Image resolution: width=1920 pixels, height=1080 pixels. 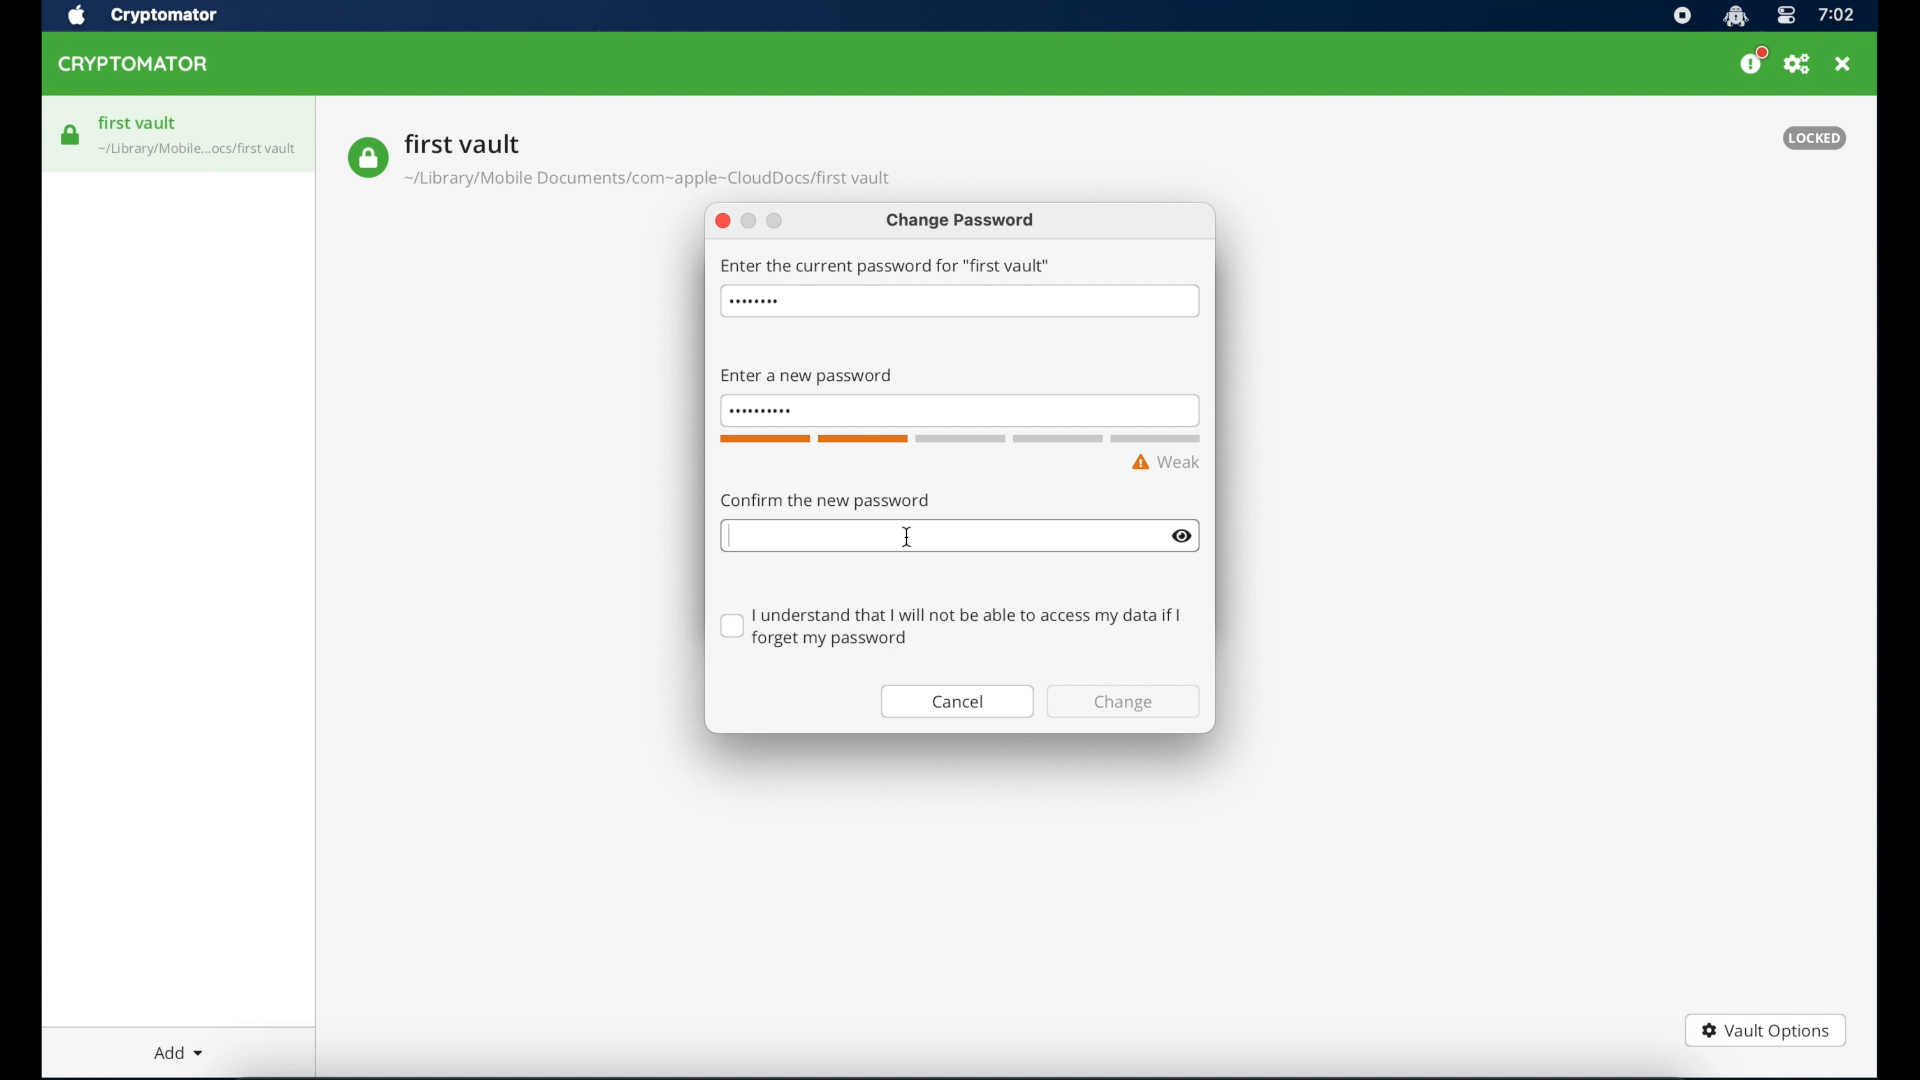 I want to click on cancel, so click(x=957, y=702).